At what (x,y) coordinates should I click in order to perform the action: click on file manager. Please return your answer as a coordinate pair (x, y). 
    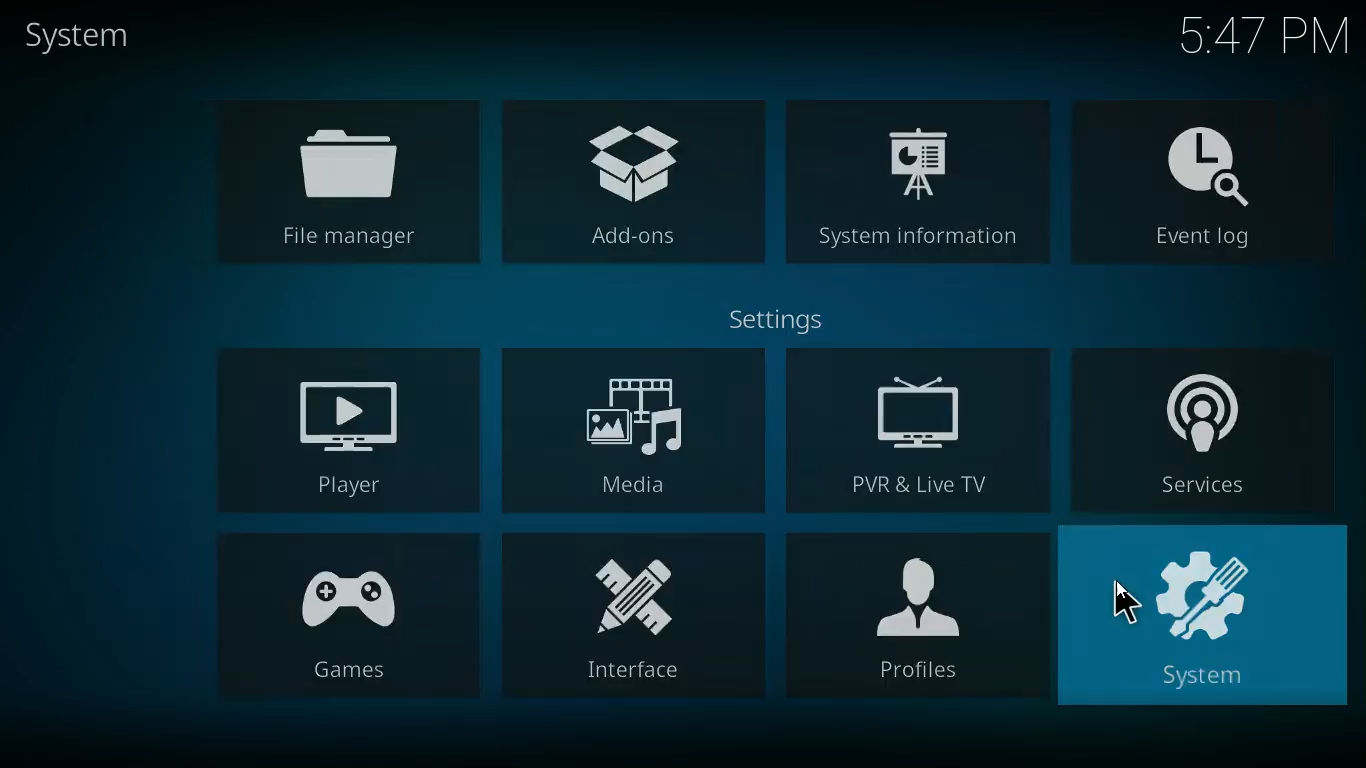
    Looking at the image, I should click on (336, 182).